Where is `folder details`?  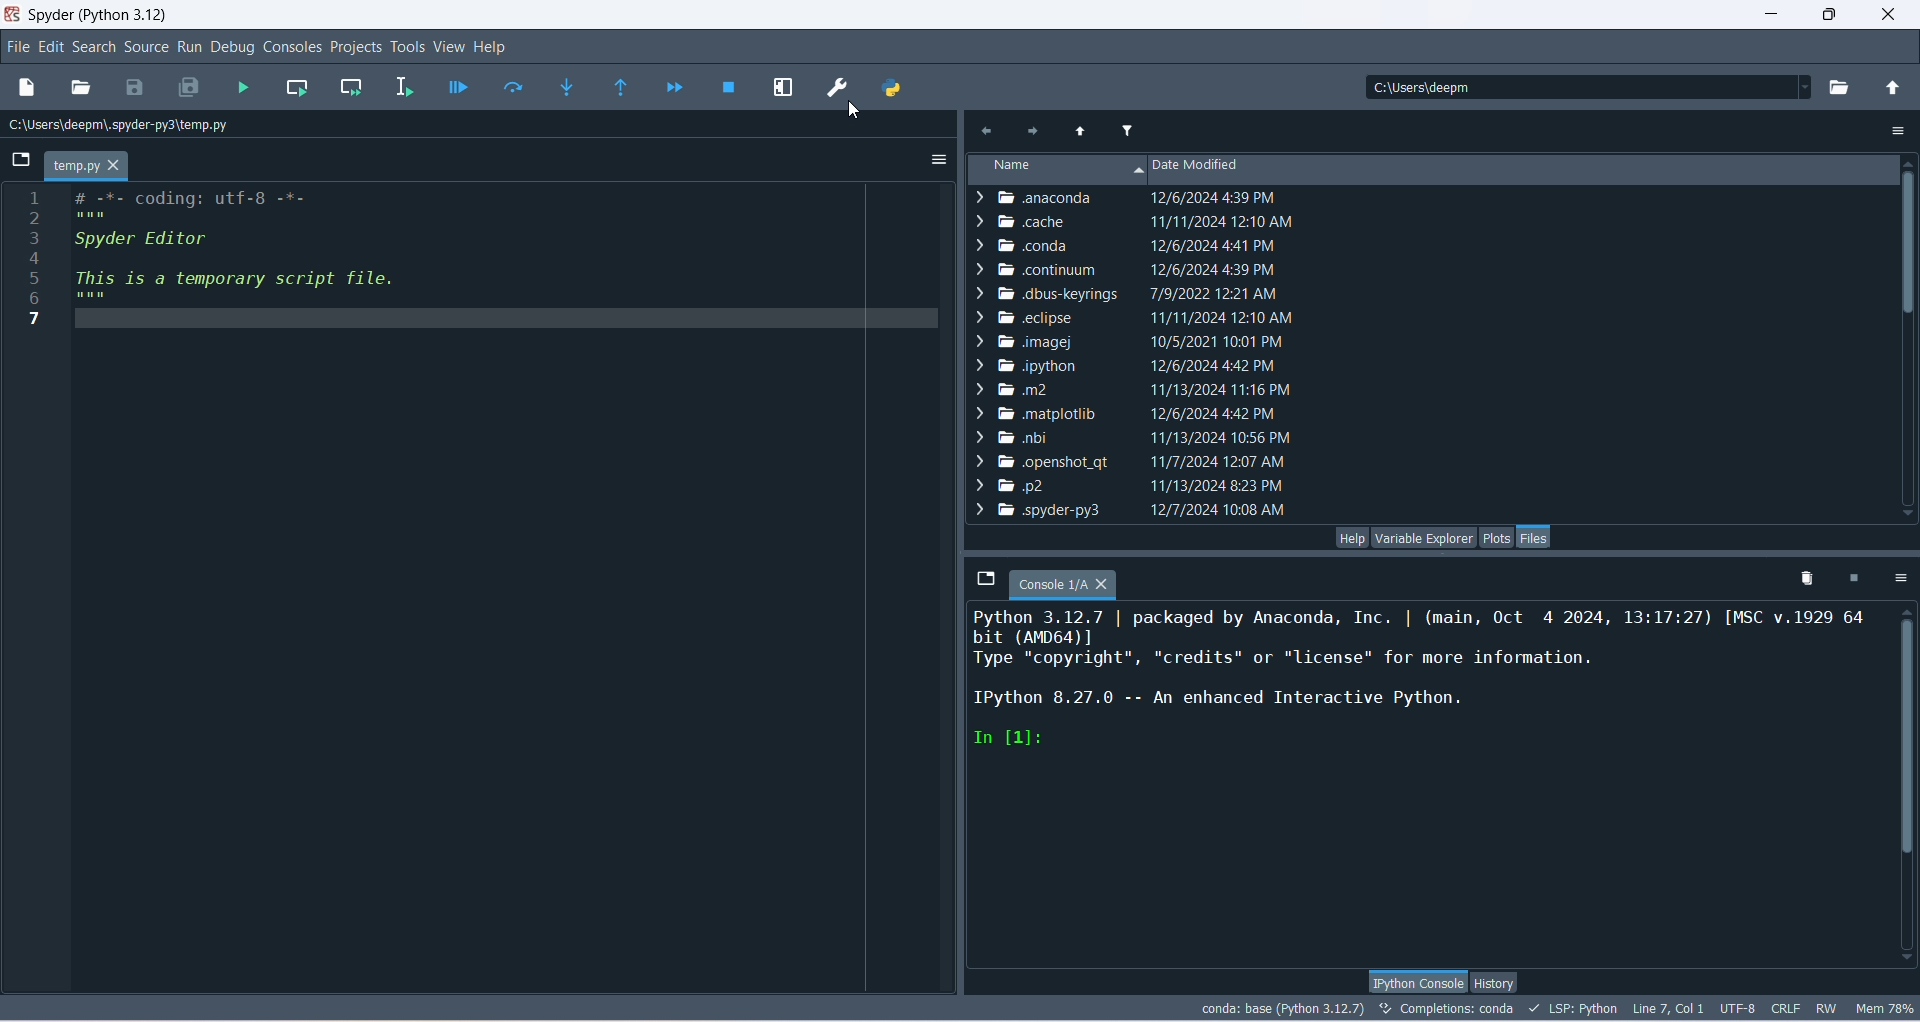
folder details is located at coordinates (1134, 291).